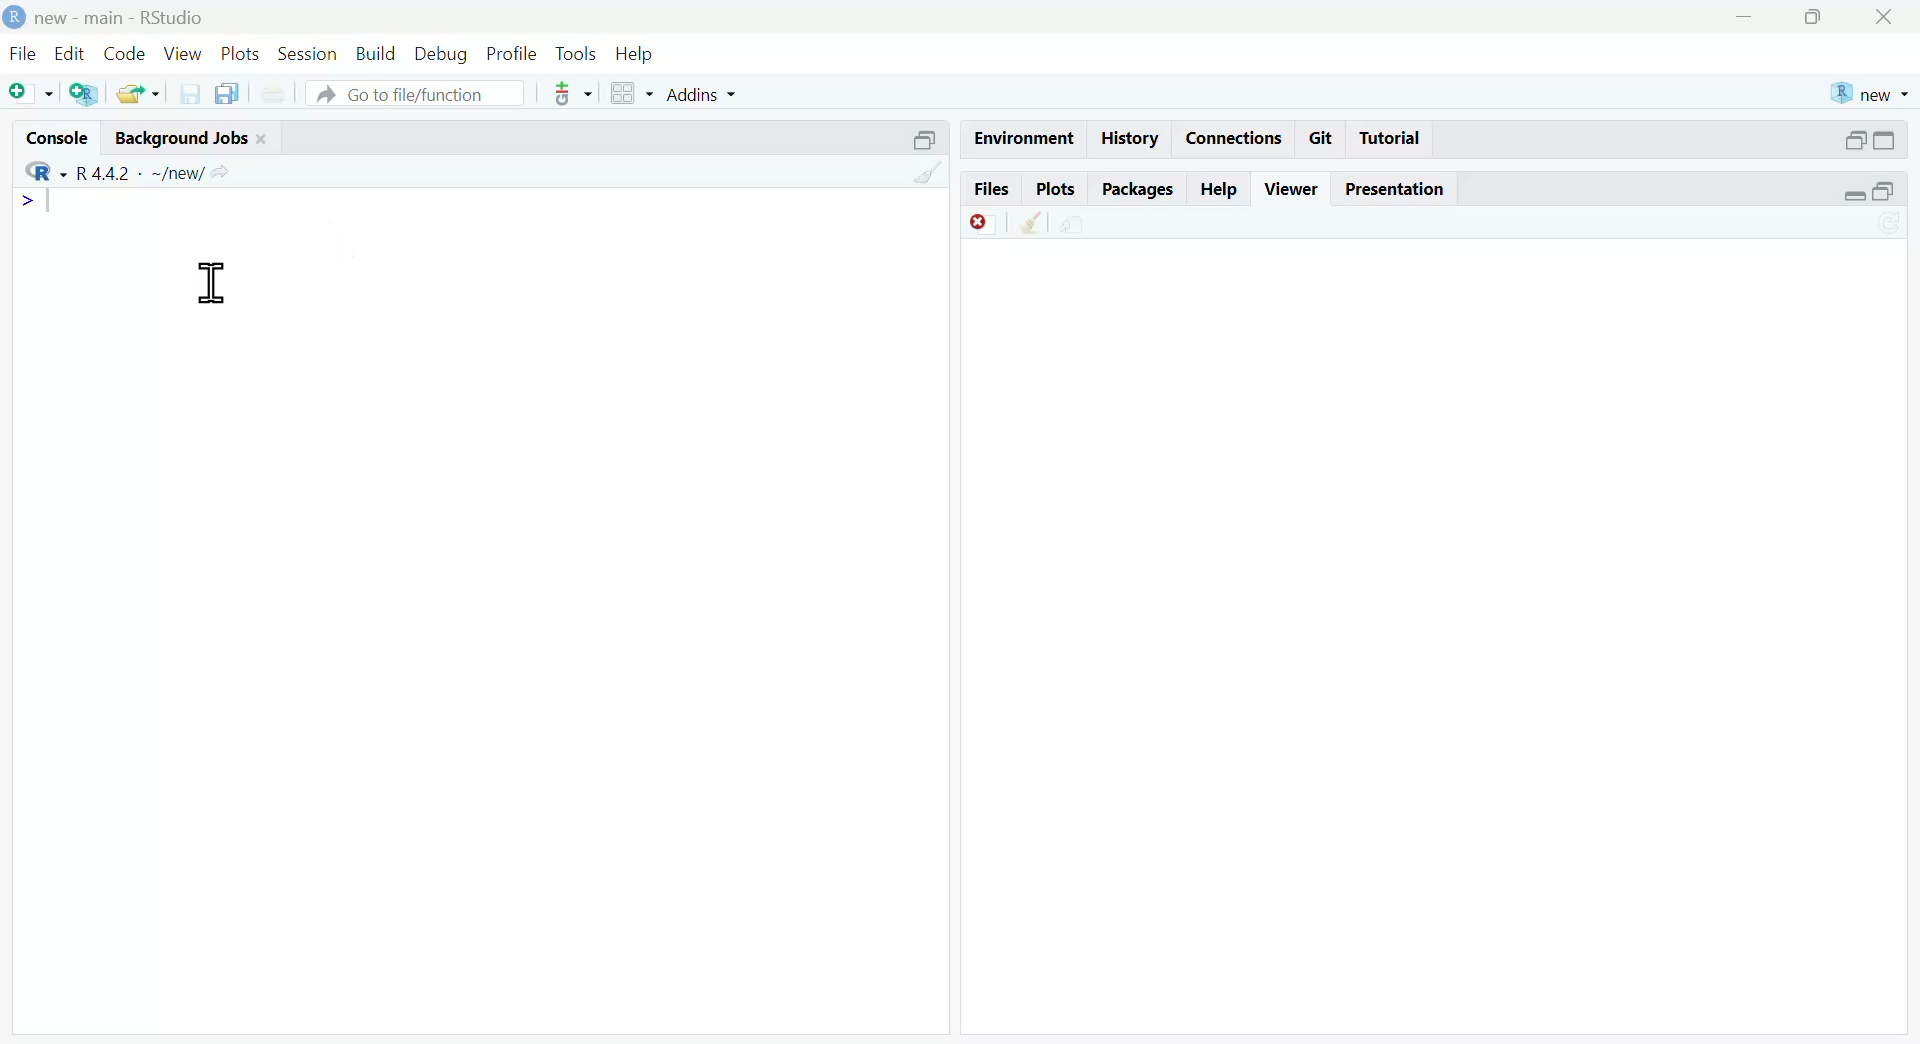  I want to click on D new - main - RStudio, so click(119, 17).